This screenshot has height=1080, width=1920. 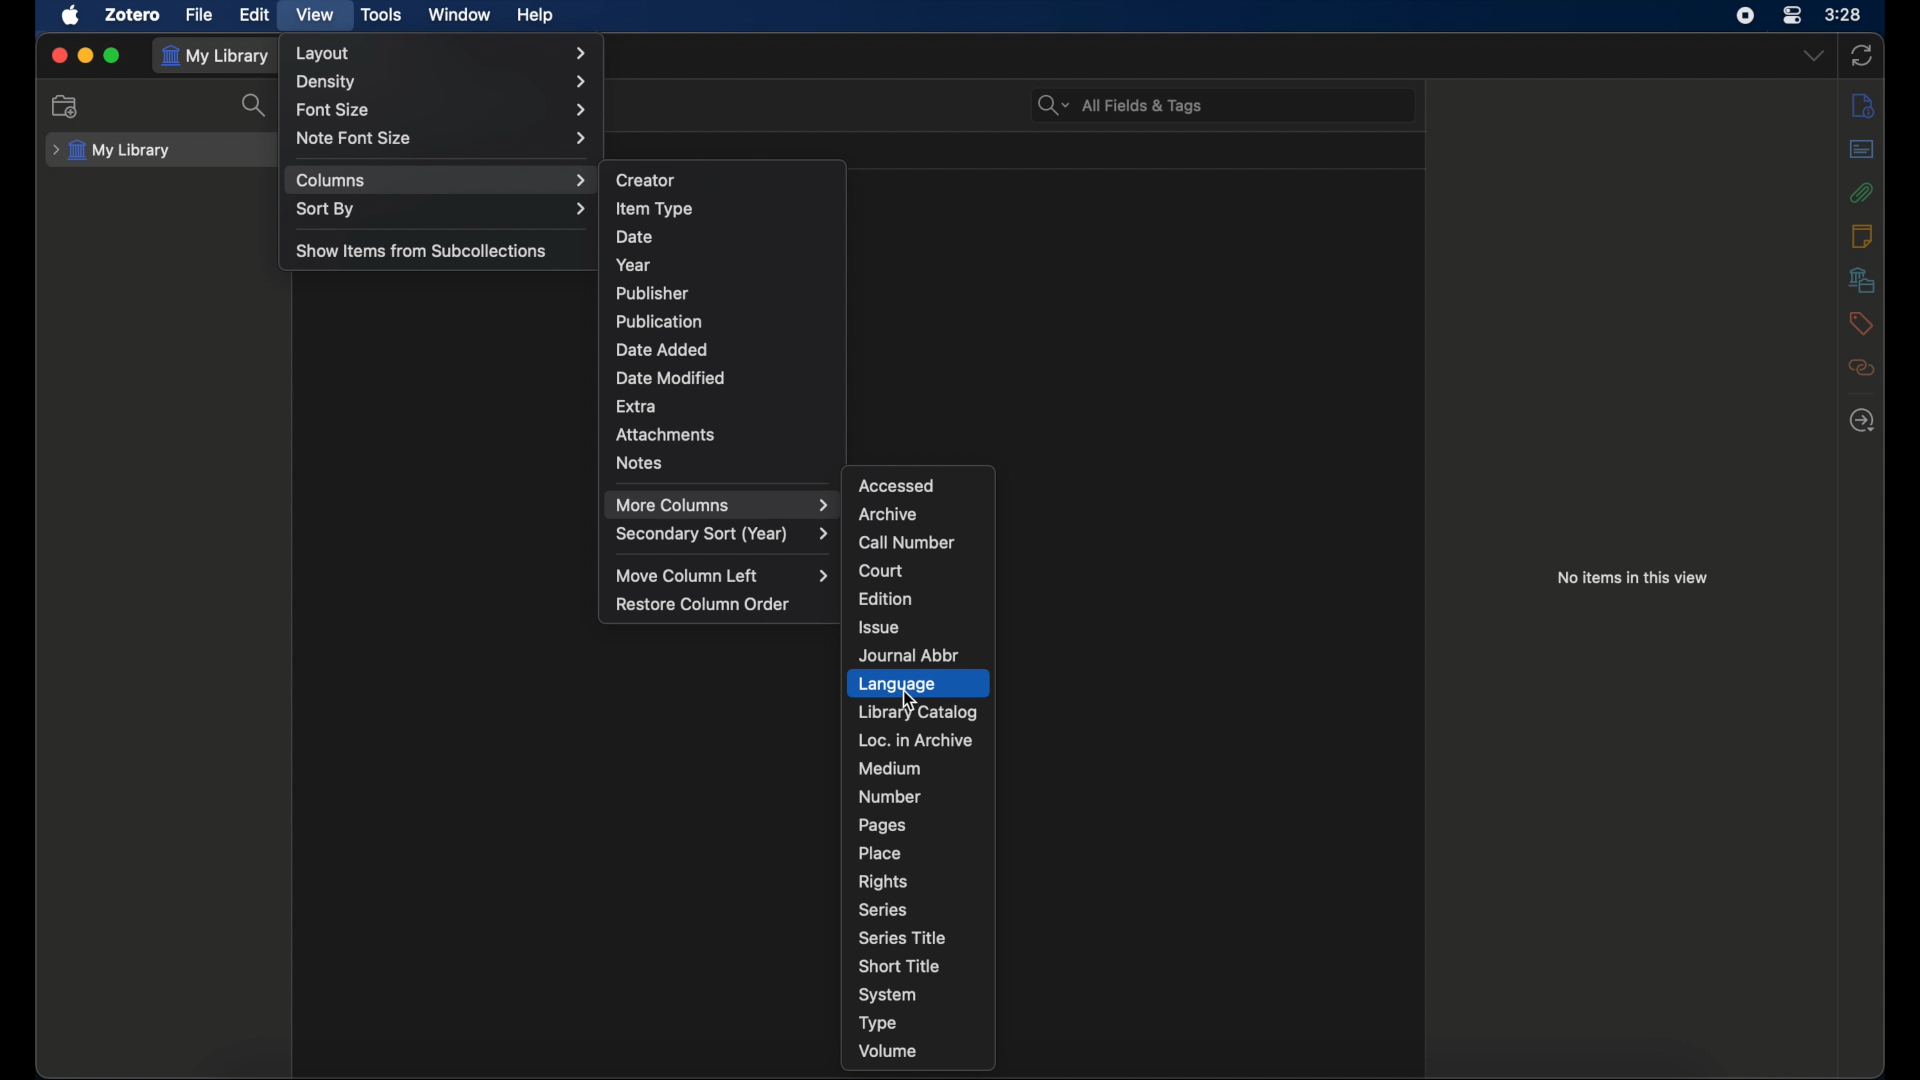 I want to click on dropdown, so click(x=1814, y=56).